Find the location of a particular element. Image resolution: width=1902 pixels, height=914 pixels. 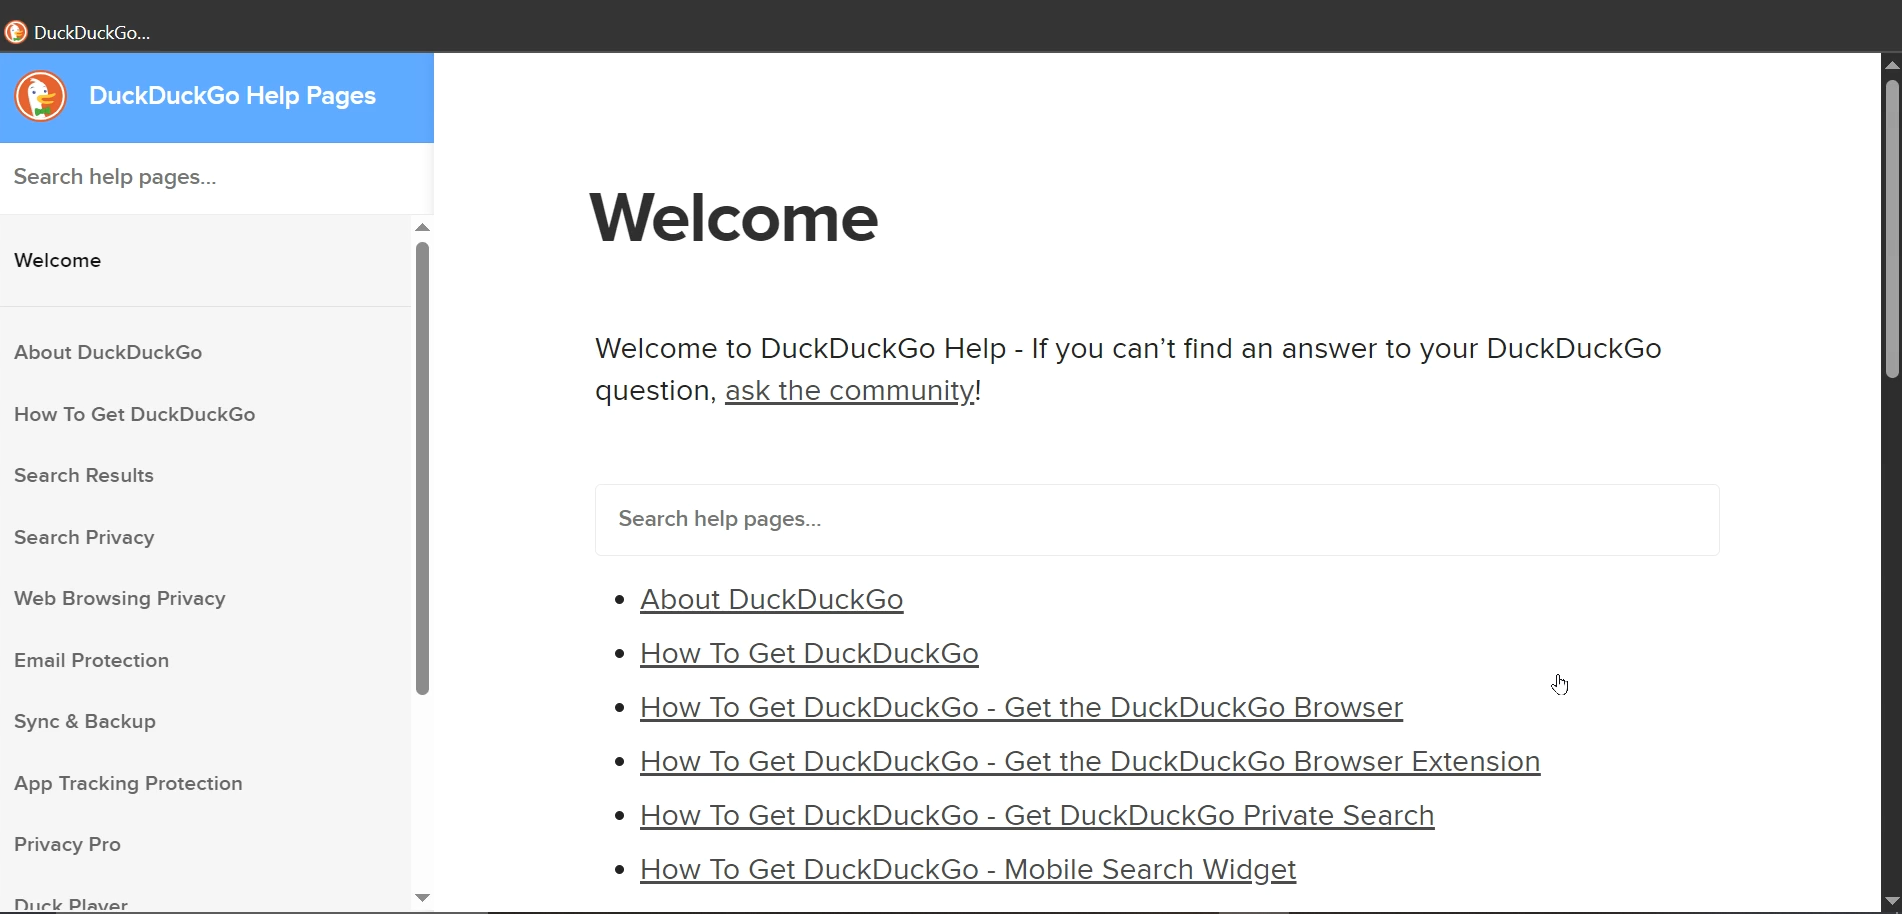

question, is located at coordinates (652, 394).